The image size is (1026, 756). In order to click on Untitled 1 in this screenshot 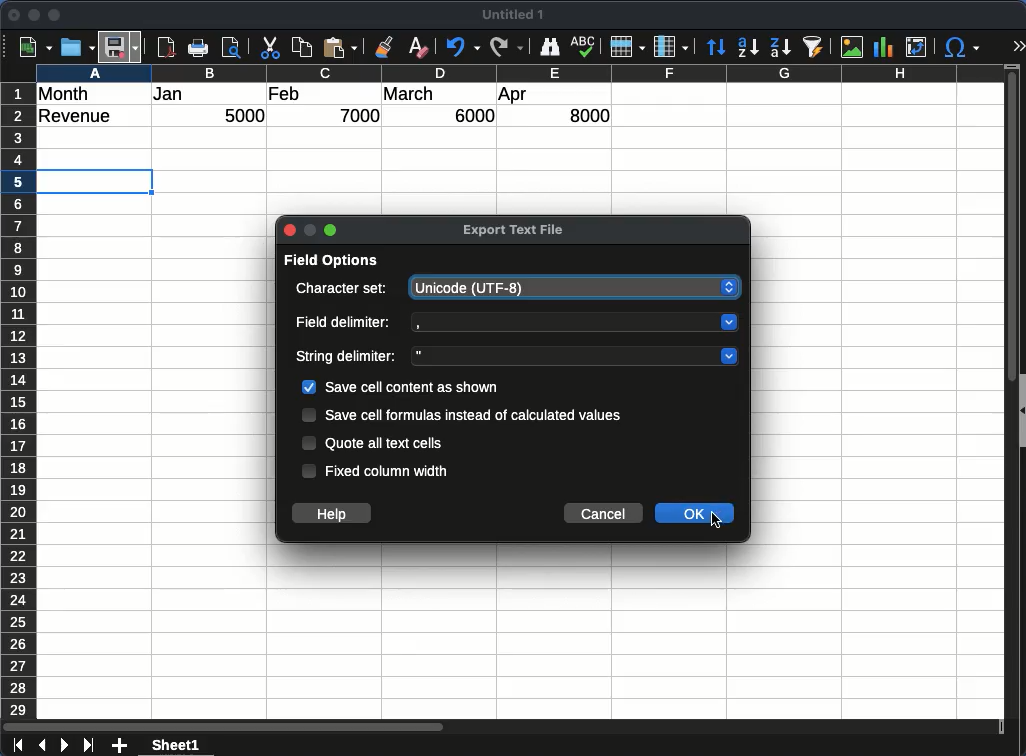, I will do `click(517, 15)`.